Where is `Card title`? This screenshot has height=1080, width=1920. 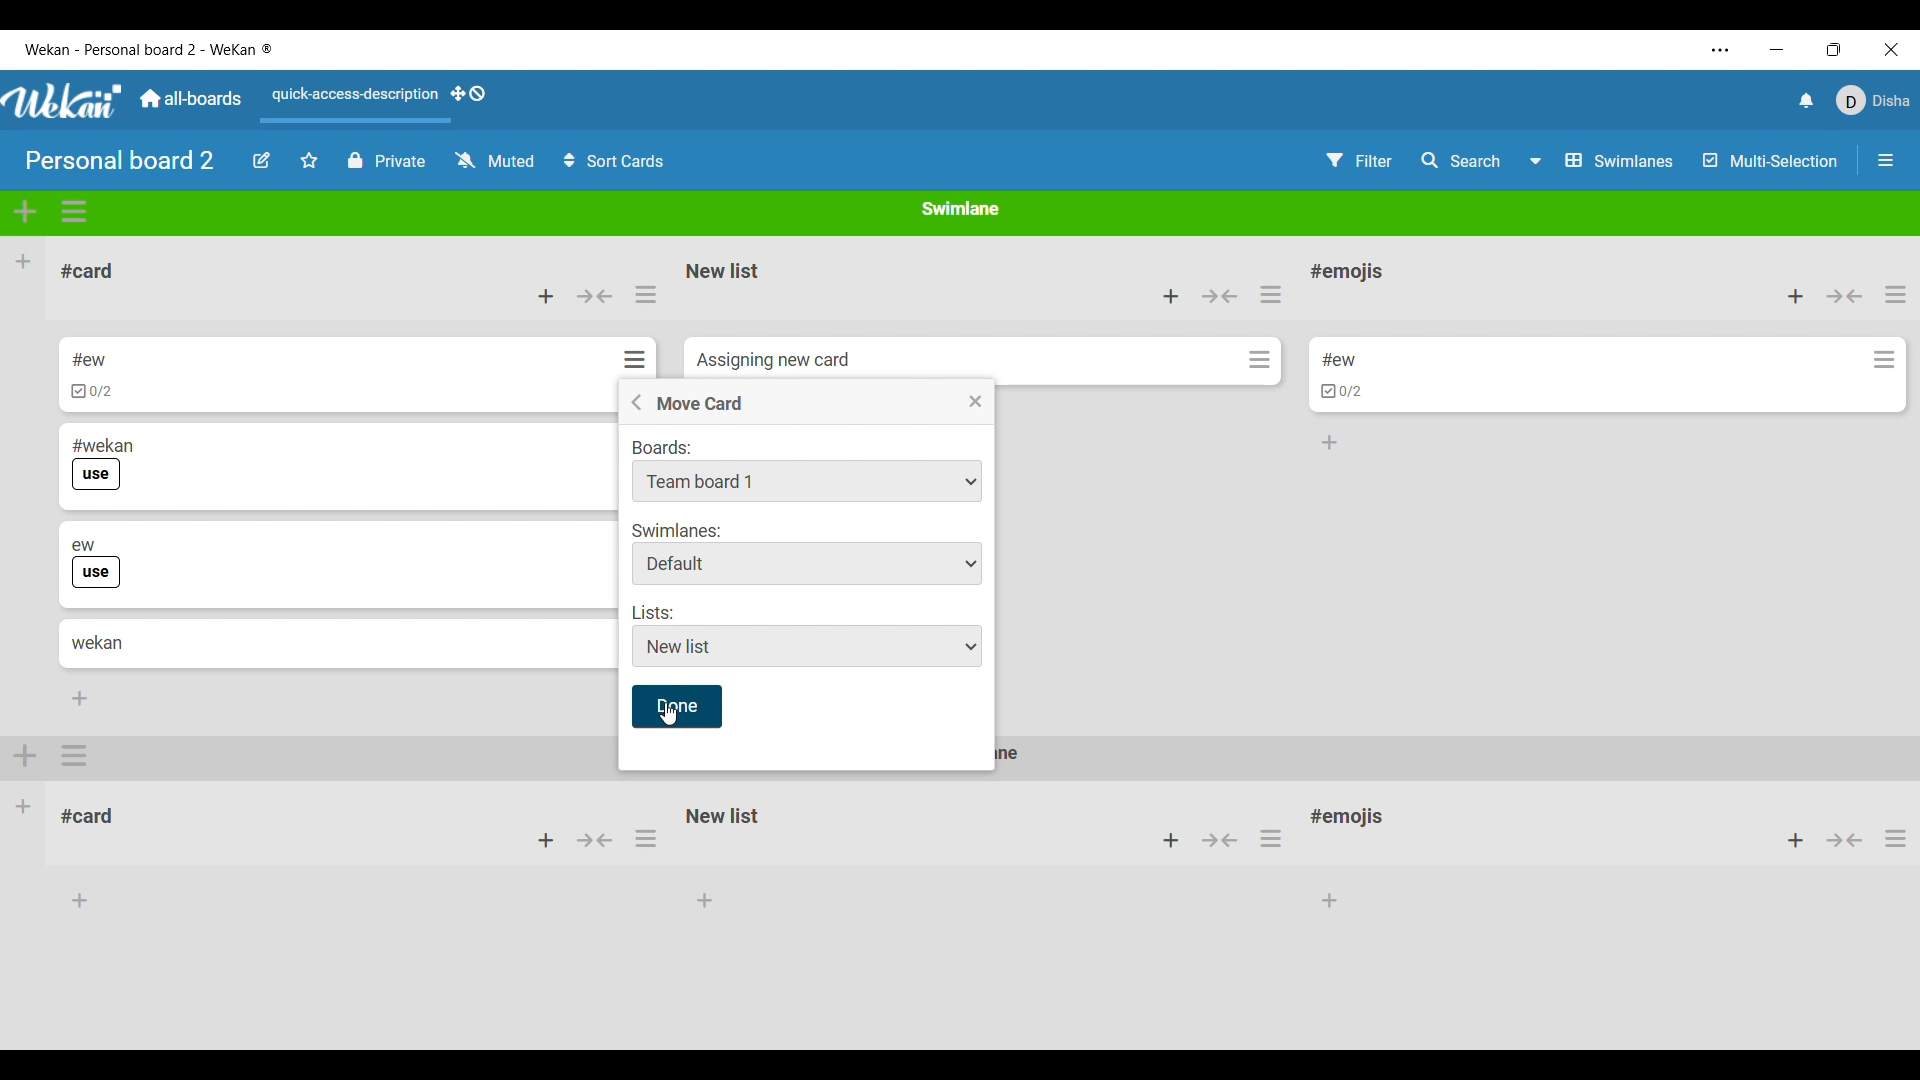
Card title is located at coordinates (97, 643).